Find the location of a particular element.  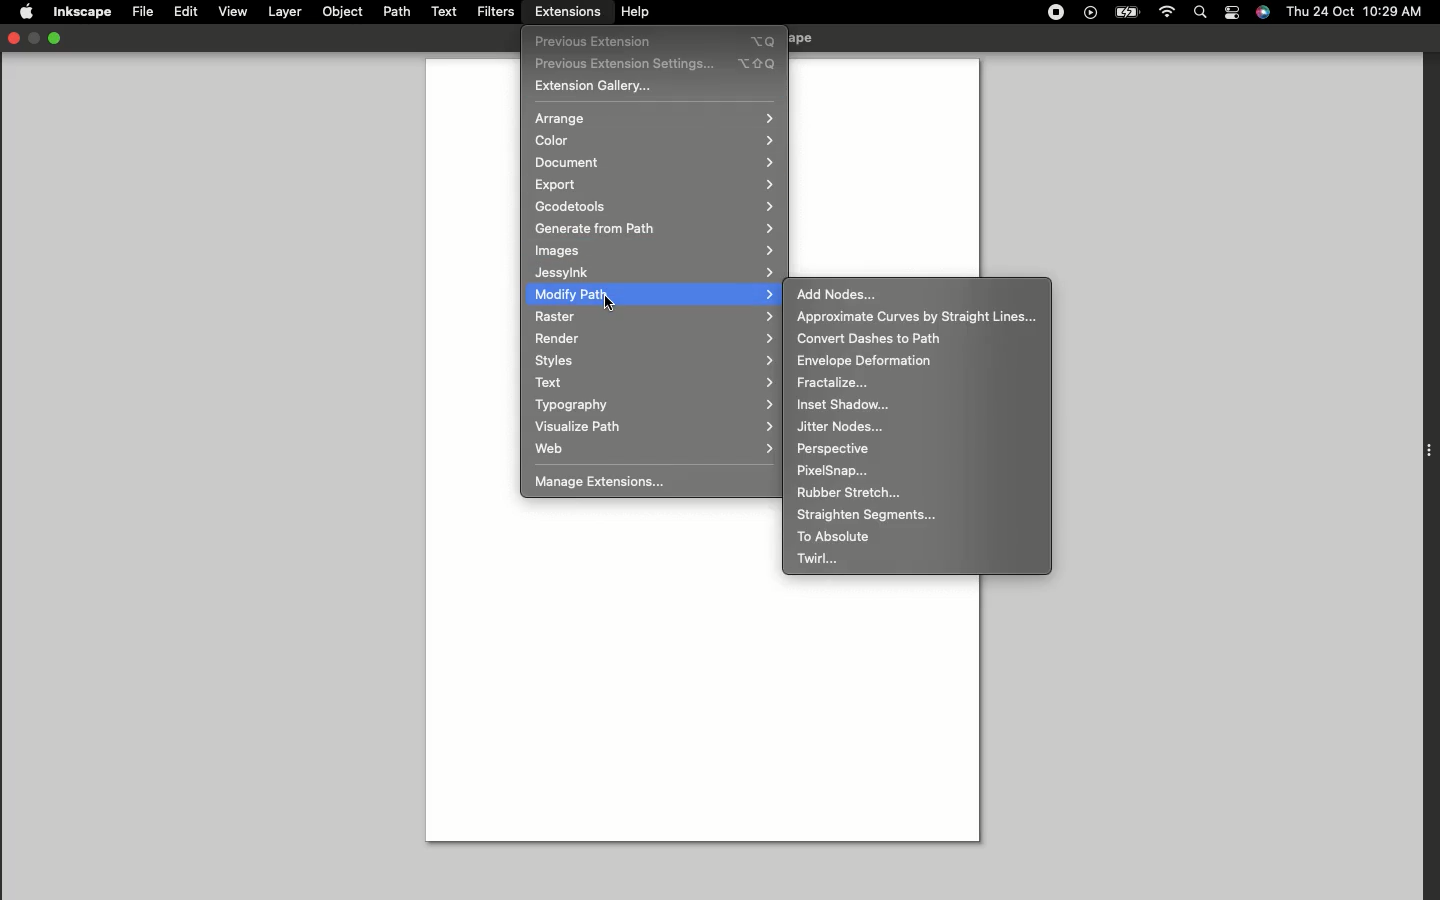

Path is located at coordinates (401, 13).